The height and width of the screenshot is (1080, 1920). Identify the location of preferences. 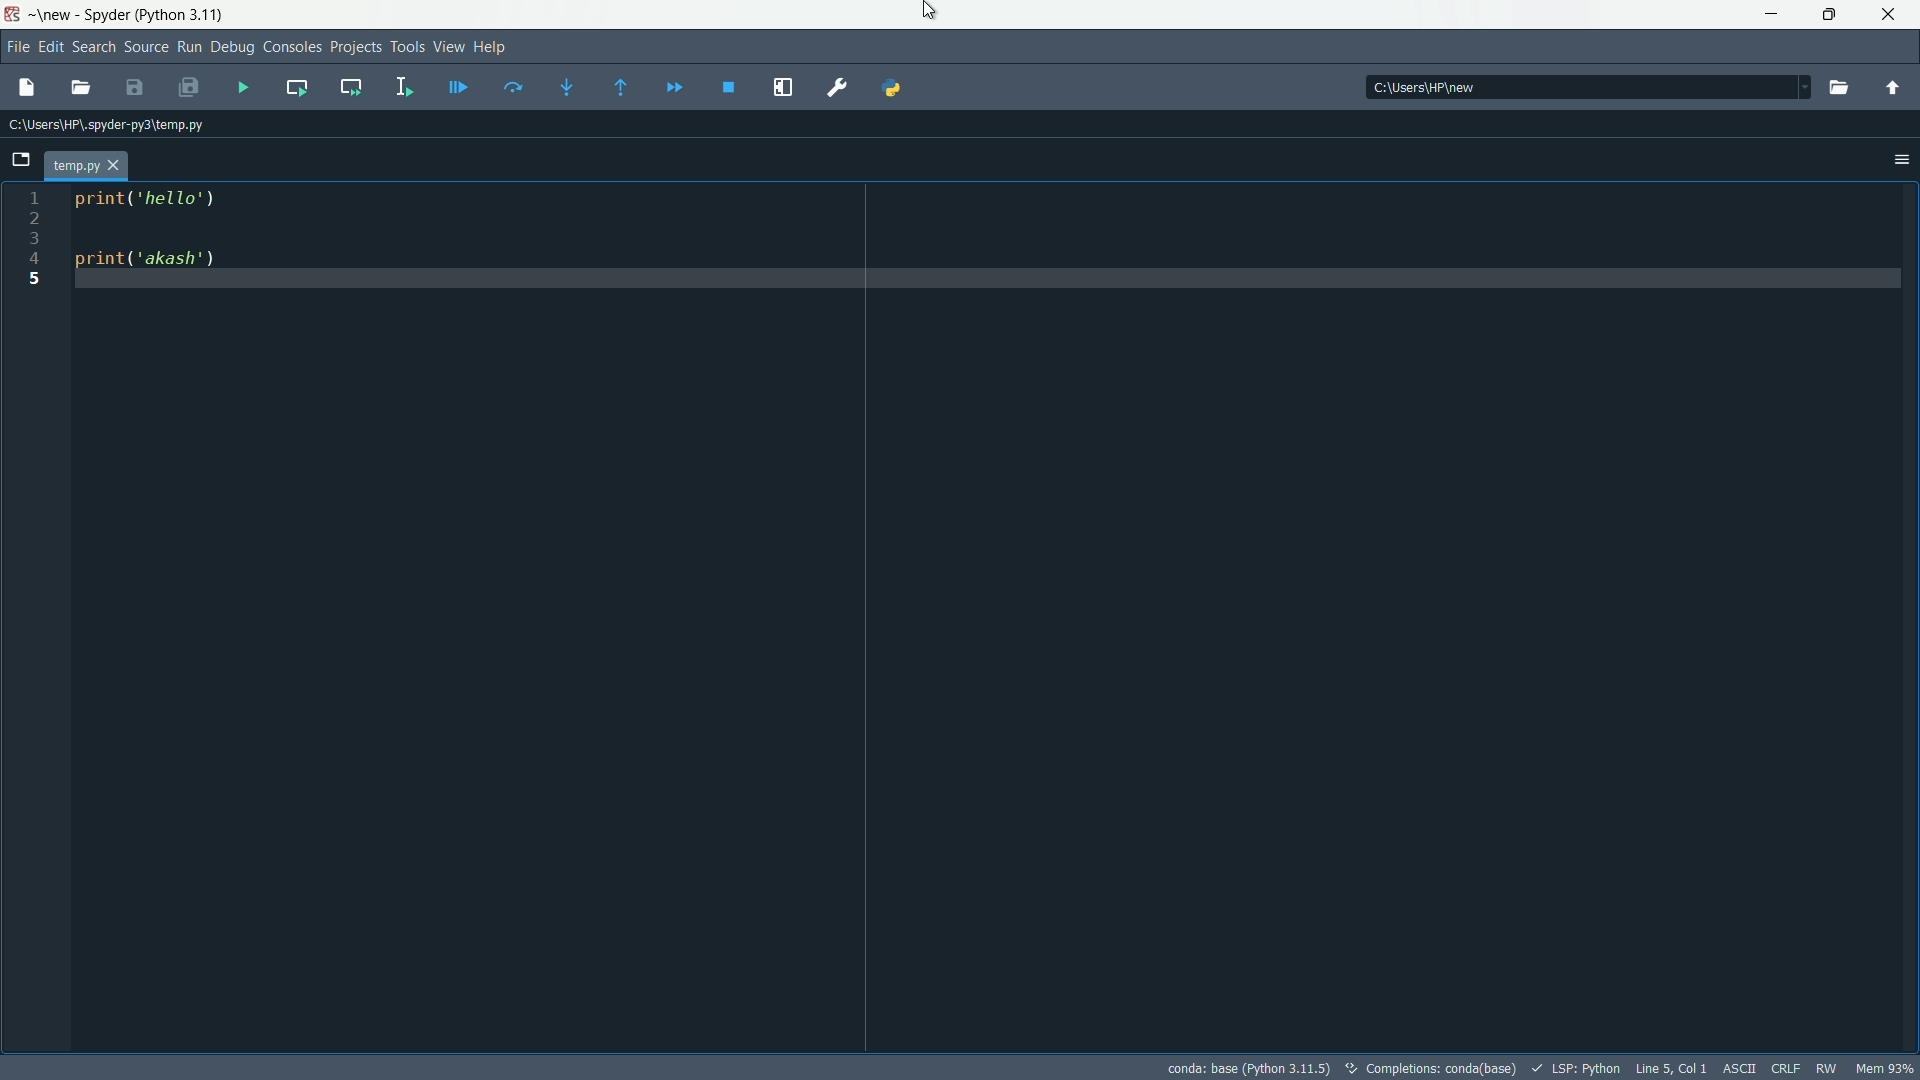
(837, 88).